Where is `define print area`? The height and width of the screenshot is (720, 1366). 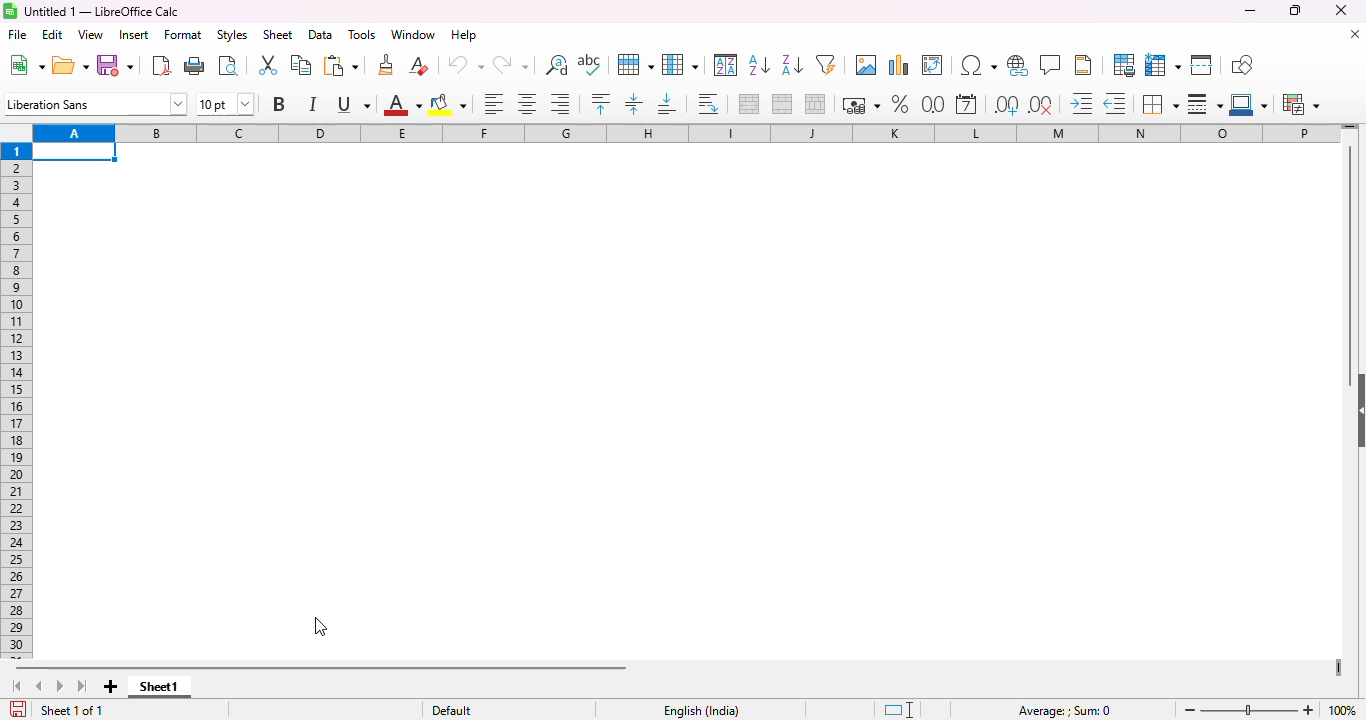 define print area is located at coordinates (1124, 65).